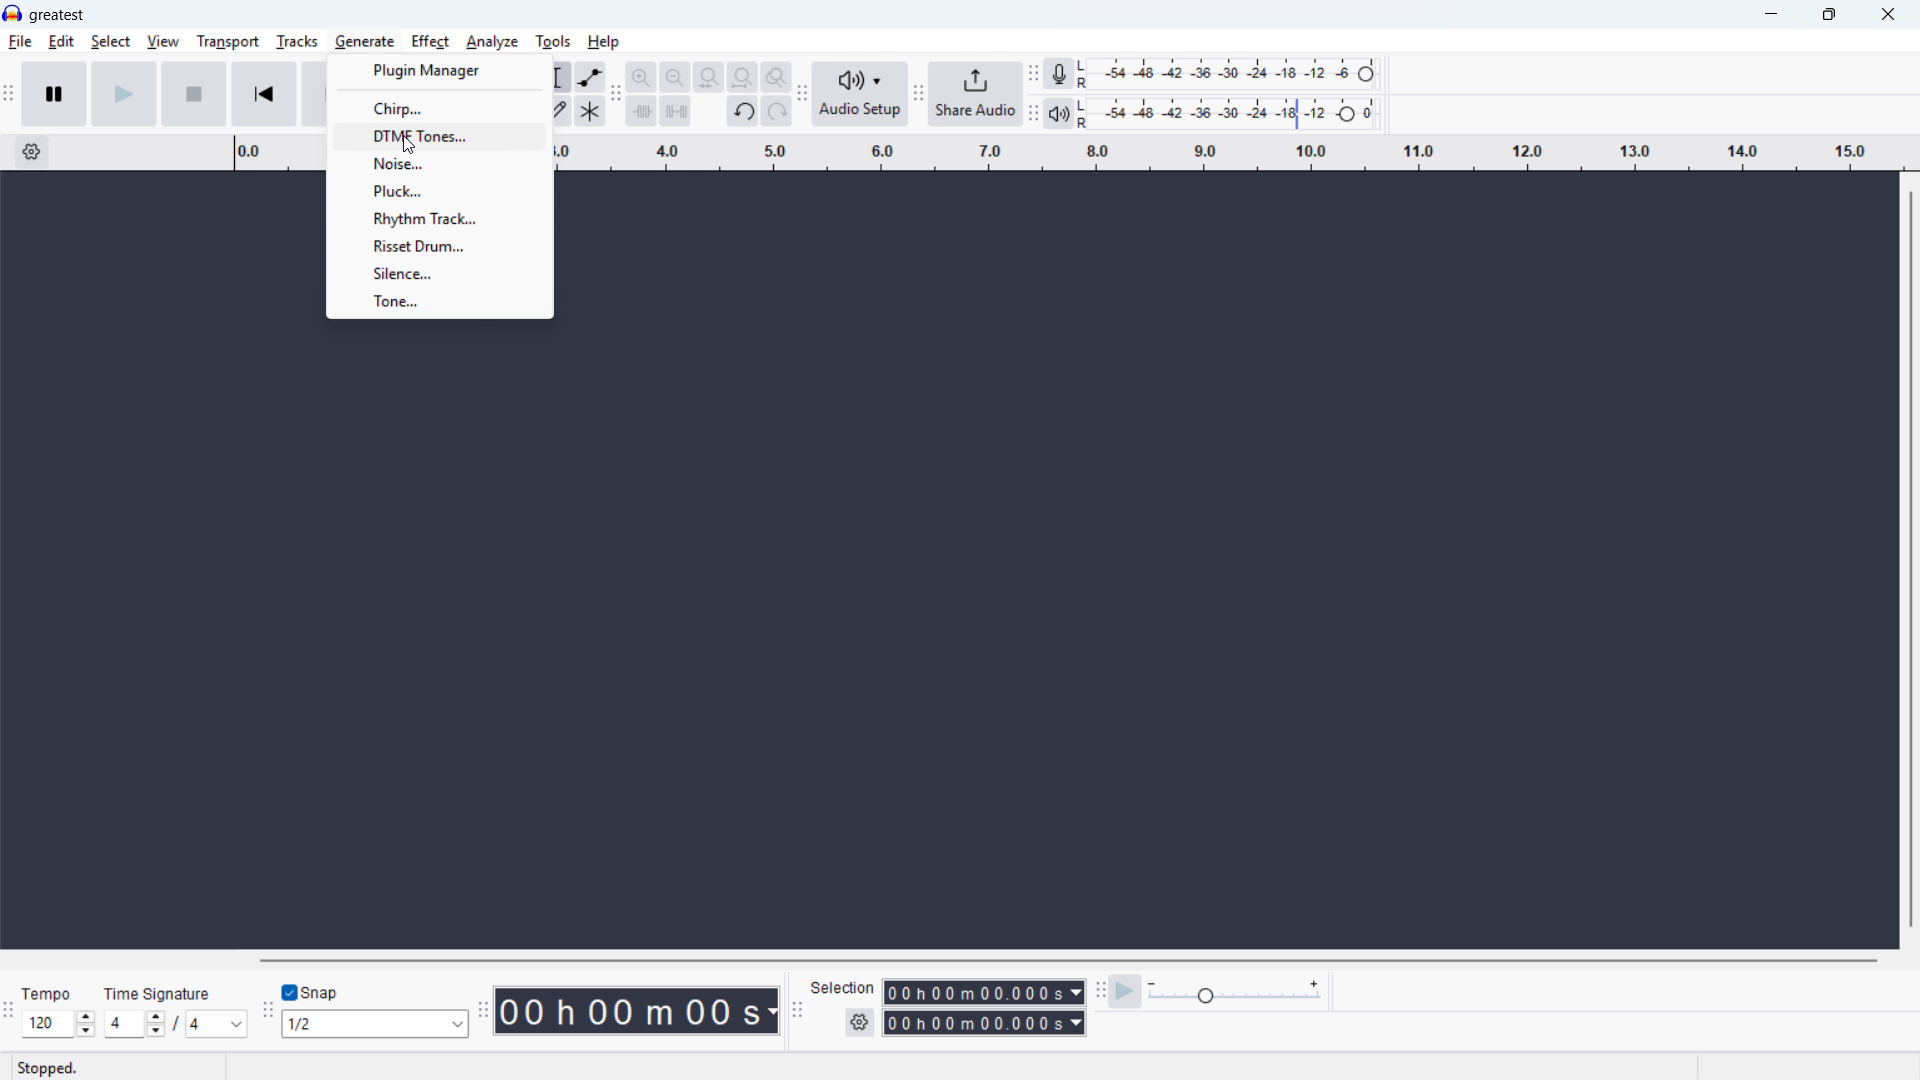 The image size is (1920, 1080). What do you see at coordinates (918, 96) in the screenshot?
I see `share audio toolbar` at bounding box center [918, 96].